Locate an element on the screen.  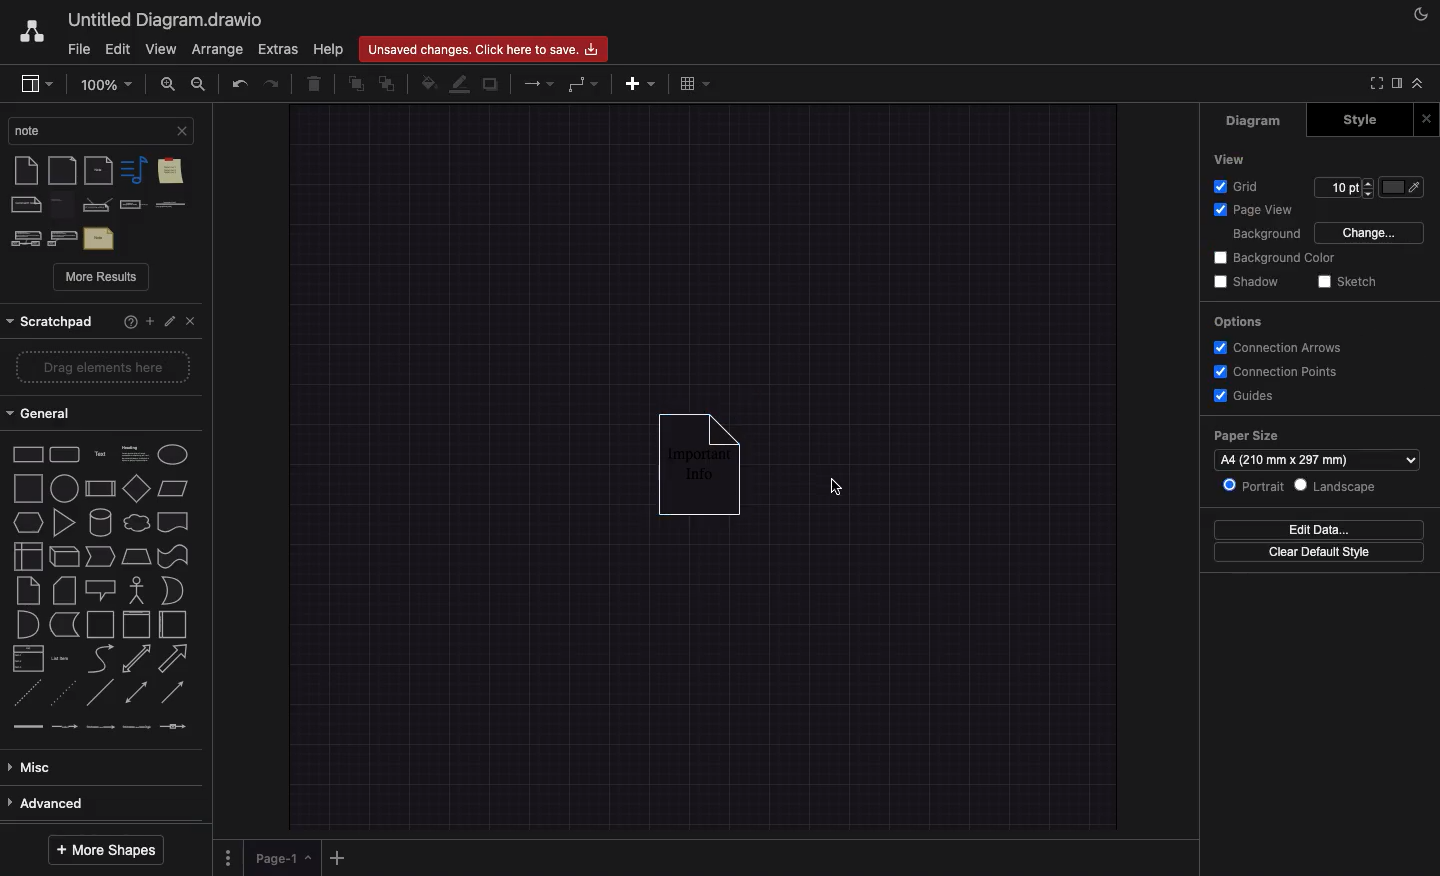
More shapes is located at coordinates (113, 851).